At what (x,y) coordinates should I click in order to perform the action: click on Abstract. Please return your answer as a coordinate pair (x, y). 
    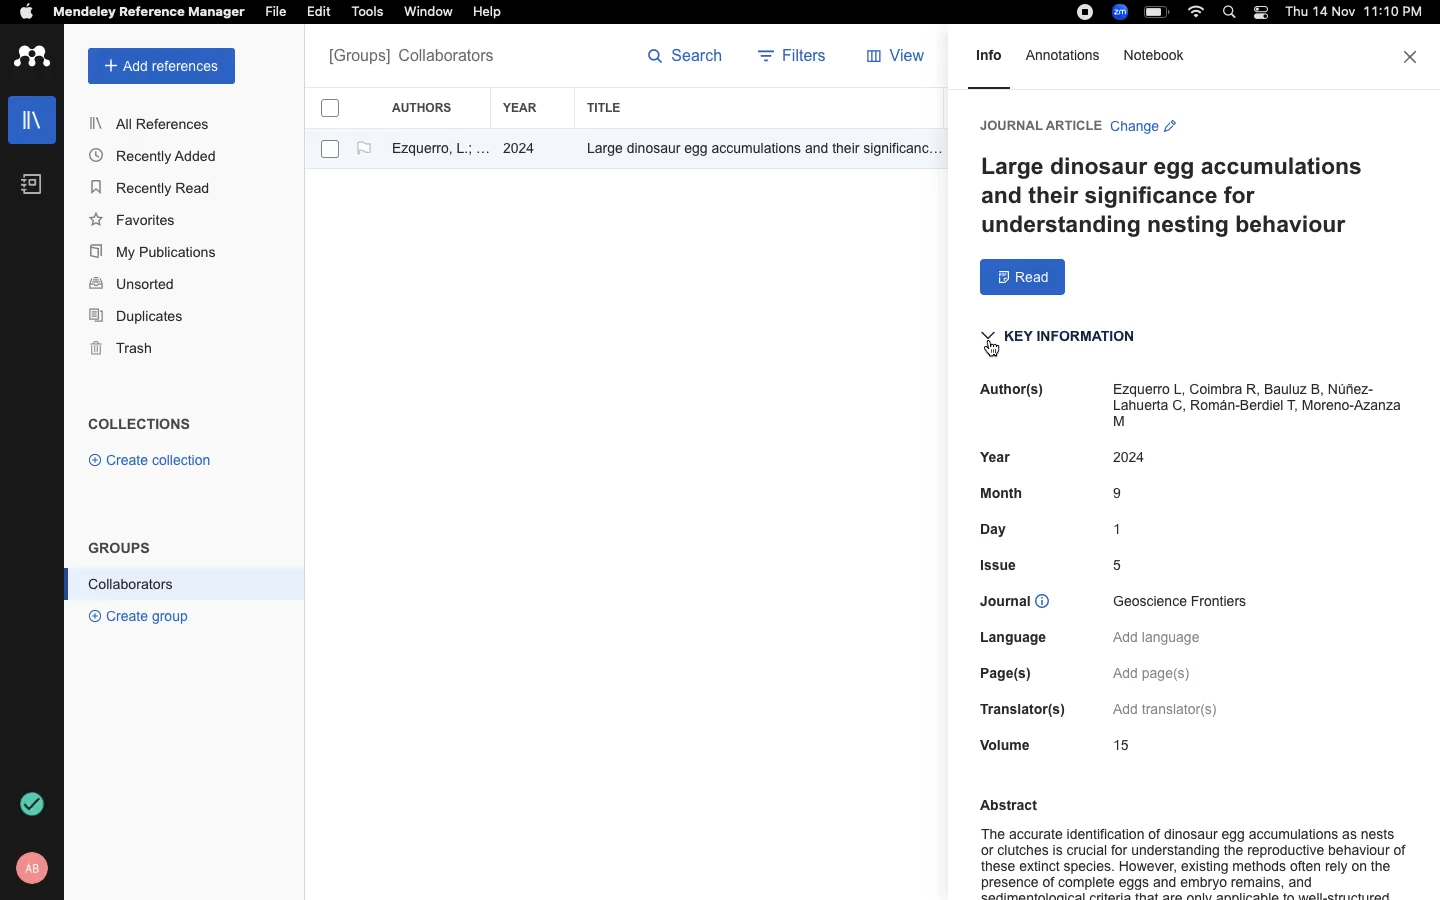
    Looking at the image, I should click on (1003, 802).